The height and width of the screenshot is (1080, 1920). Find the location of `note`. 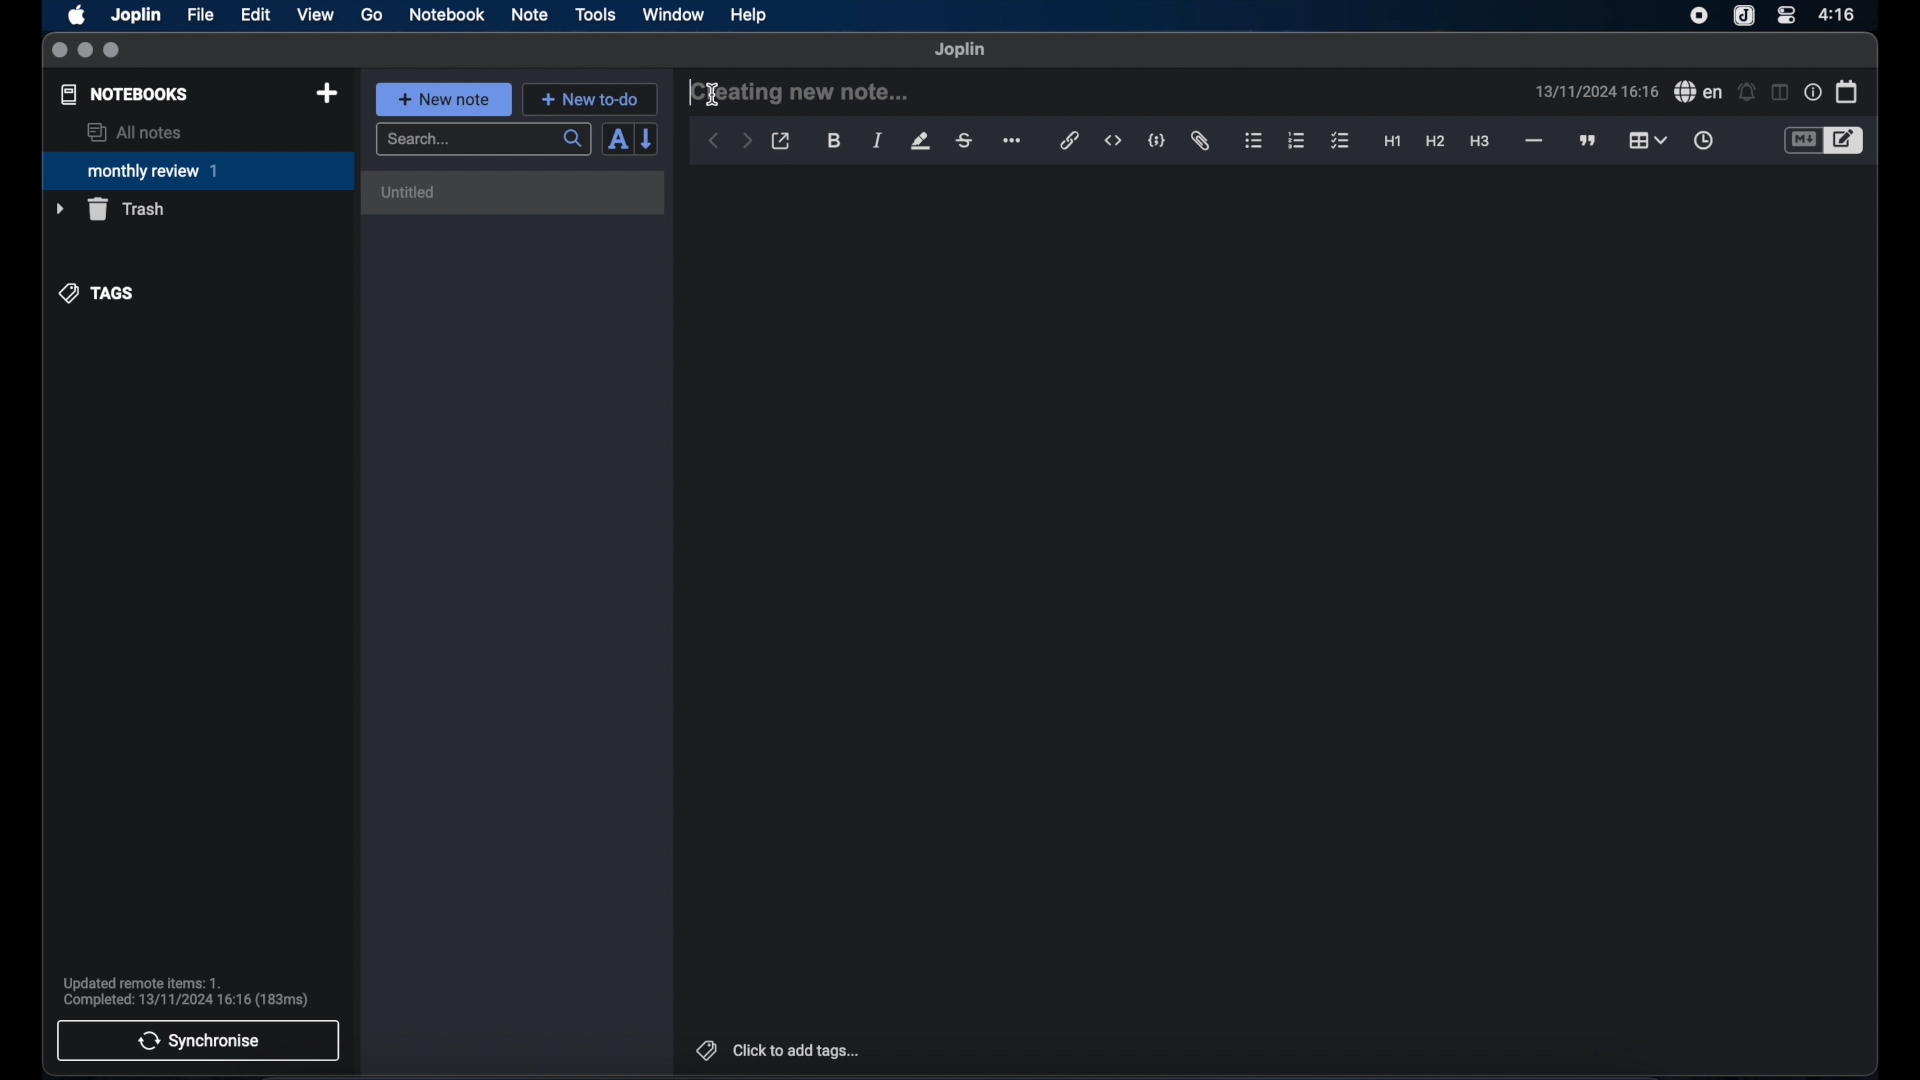

note is located at coordinates (530, 14).